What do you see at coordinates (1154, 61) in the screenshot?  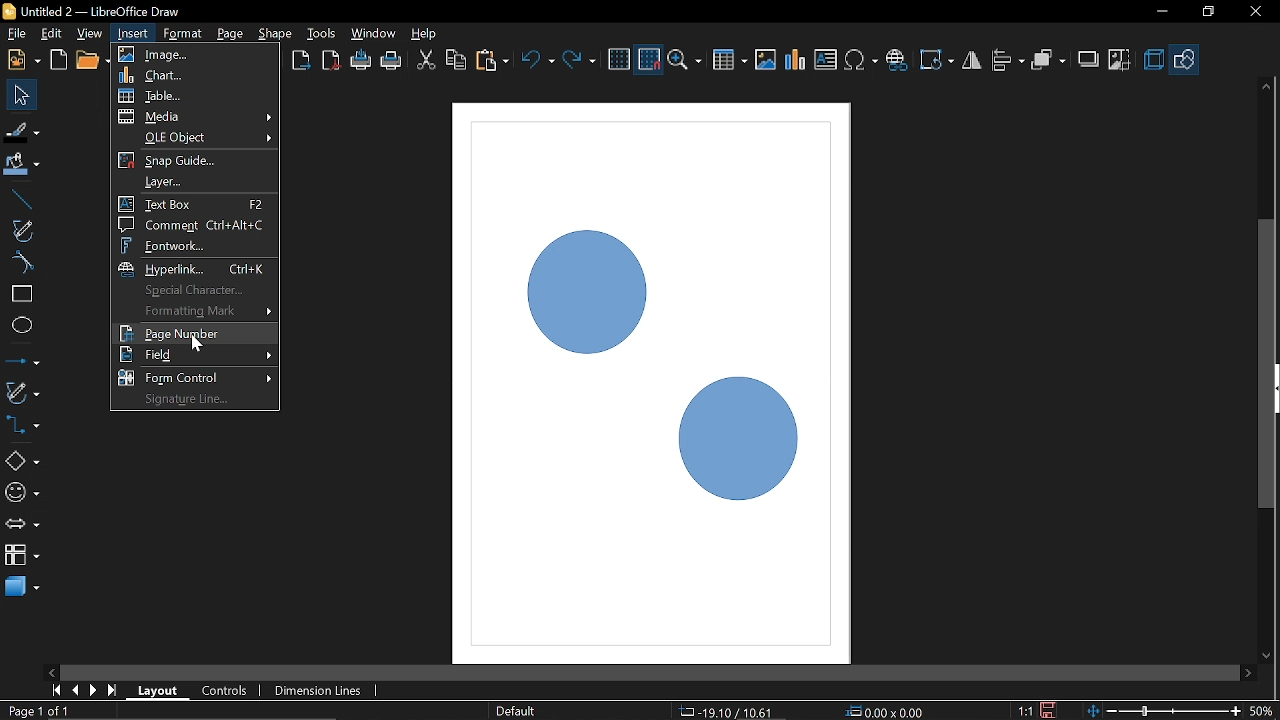 I see `3D` at bounding box center [1154, 61].